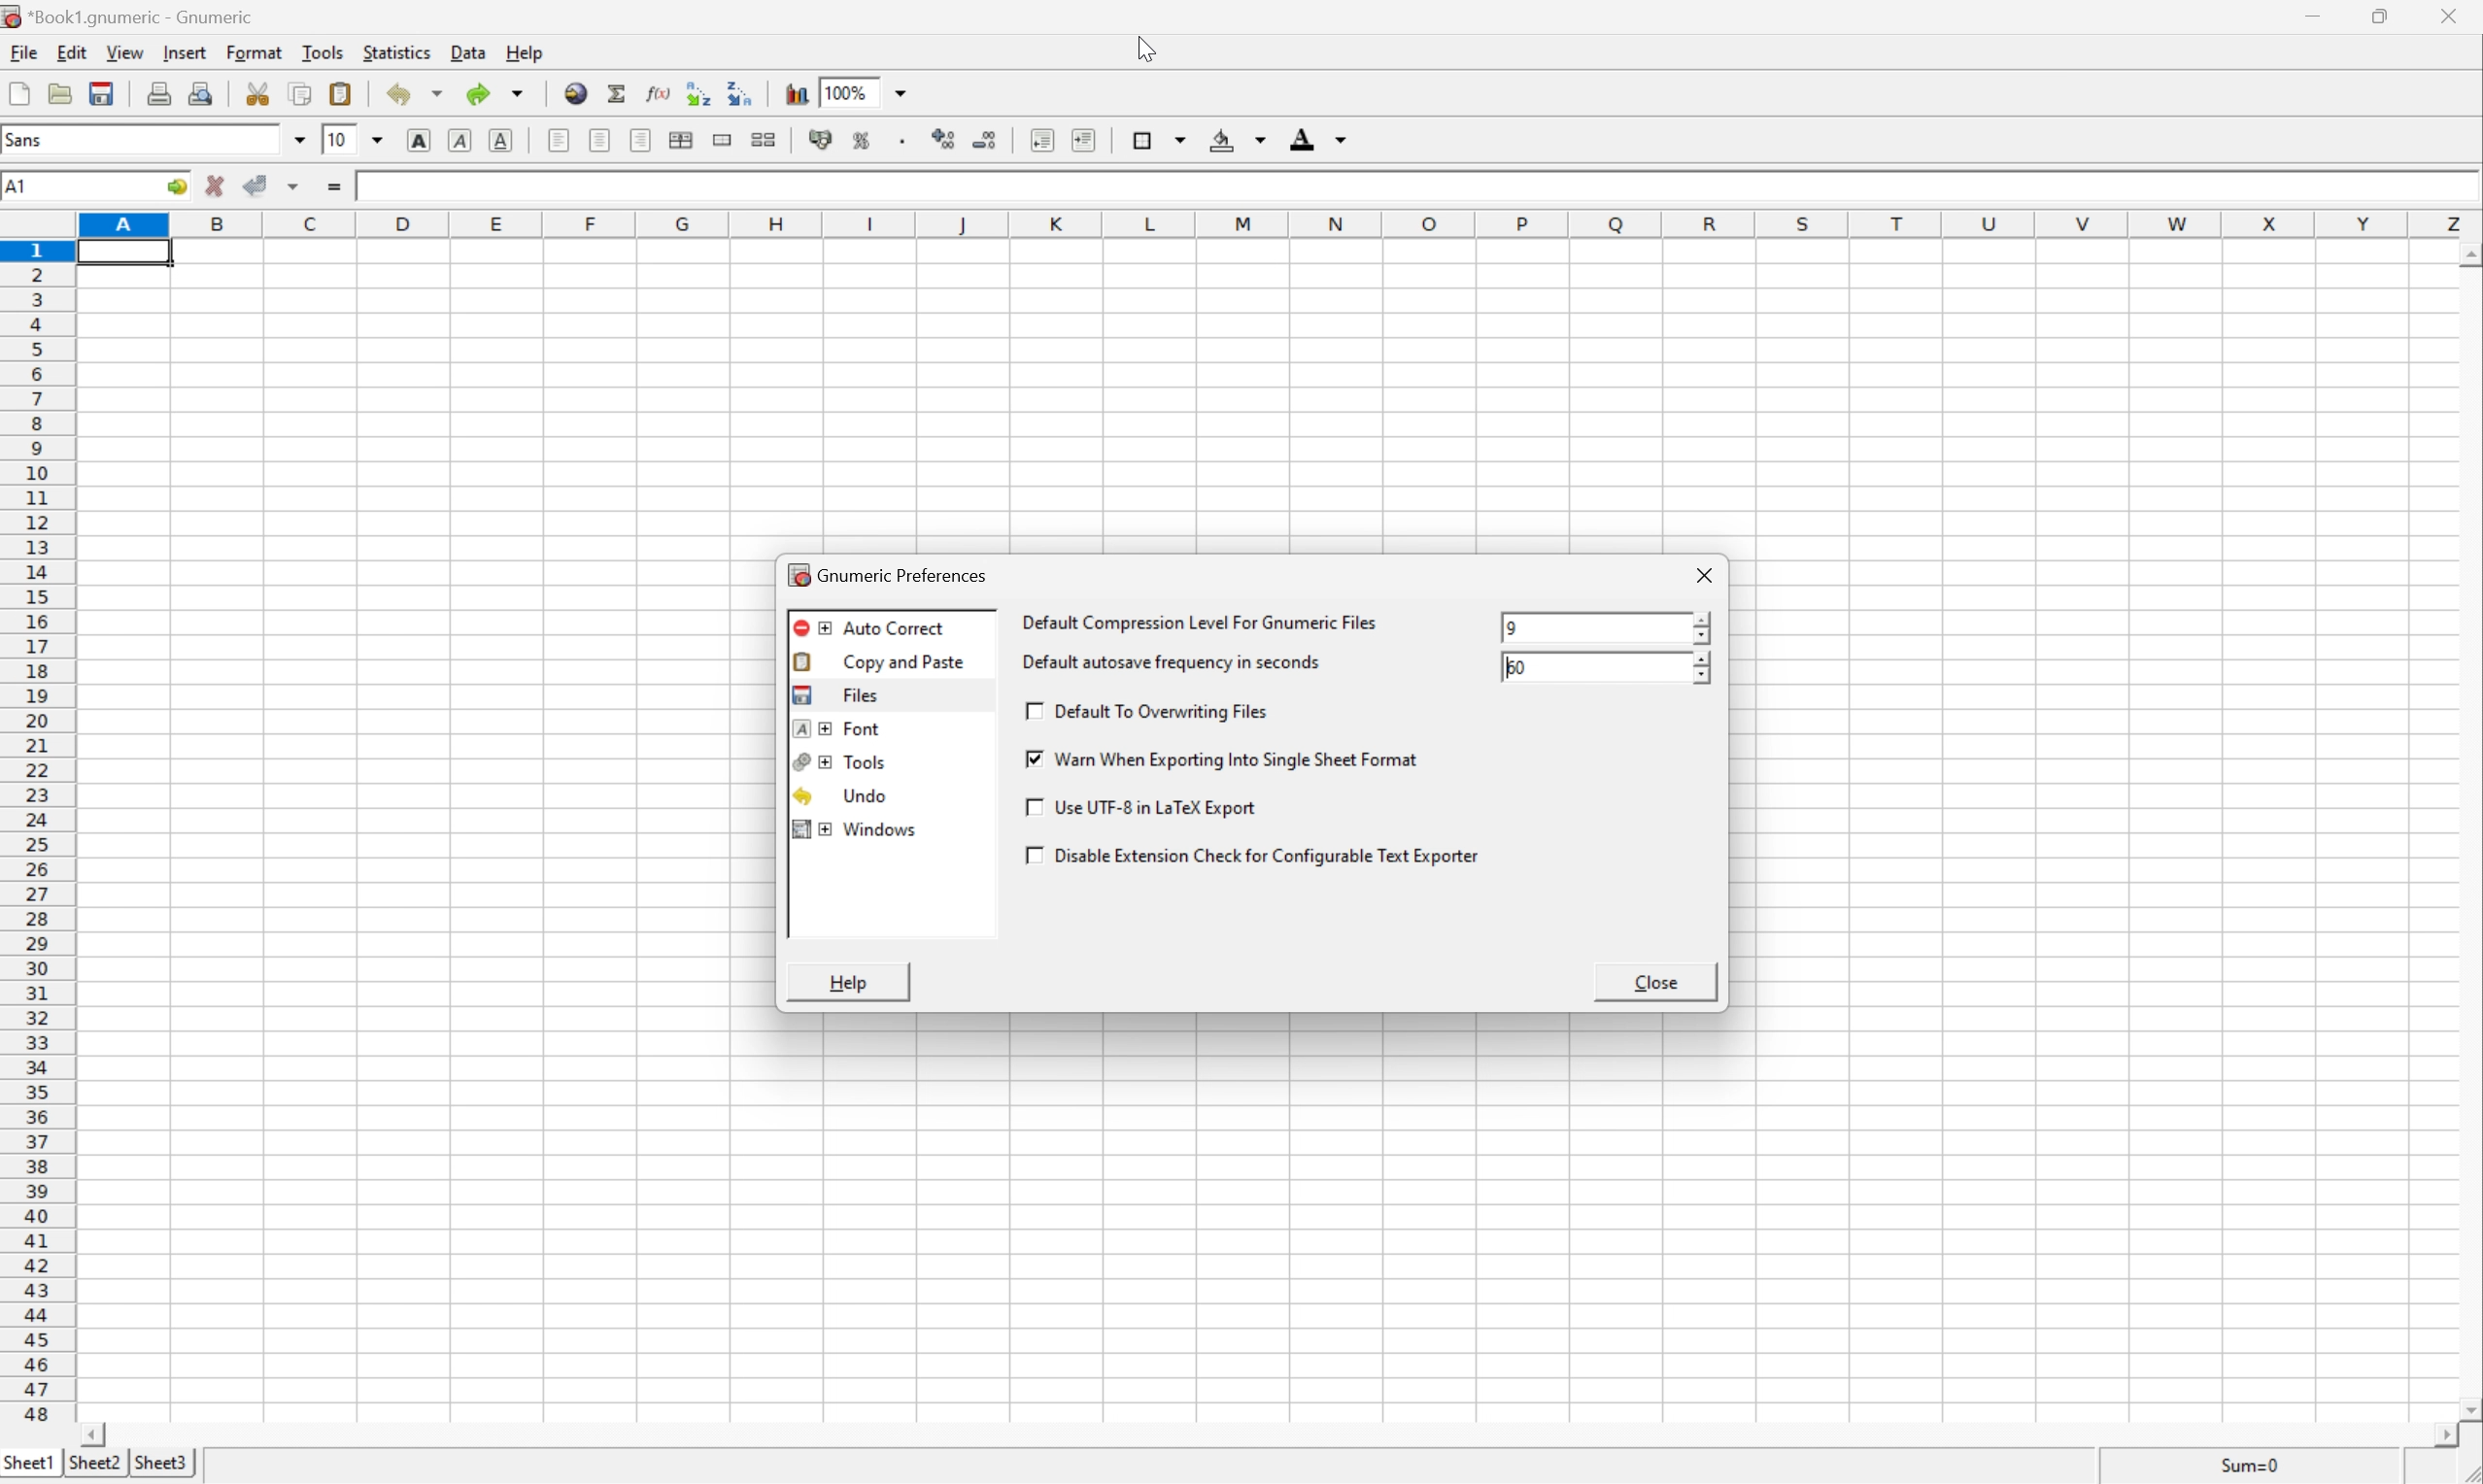 This screenshot has width=2483, height=1484. Describe the element at coordinates (2467, 1410) in the screenshot. I see `scroll down` at that location.